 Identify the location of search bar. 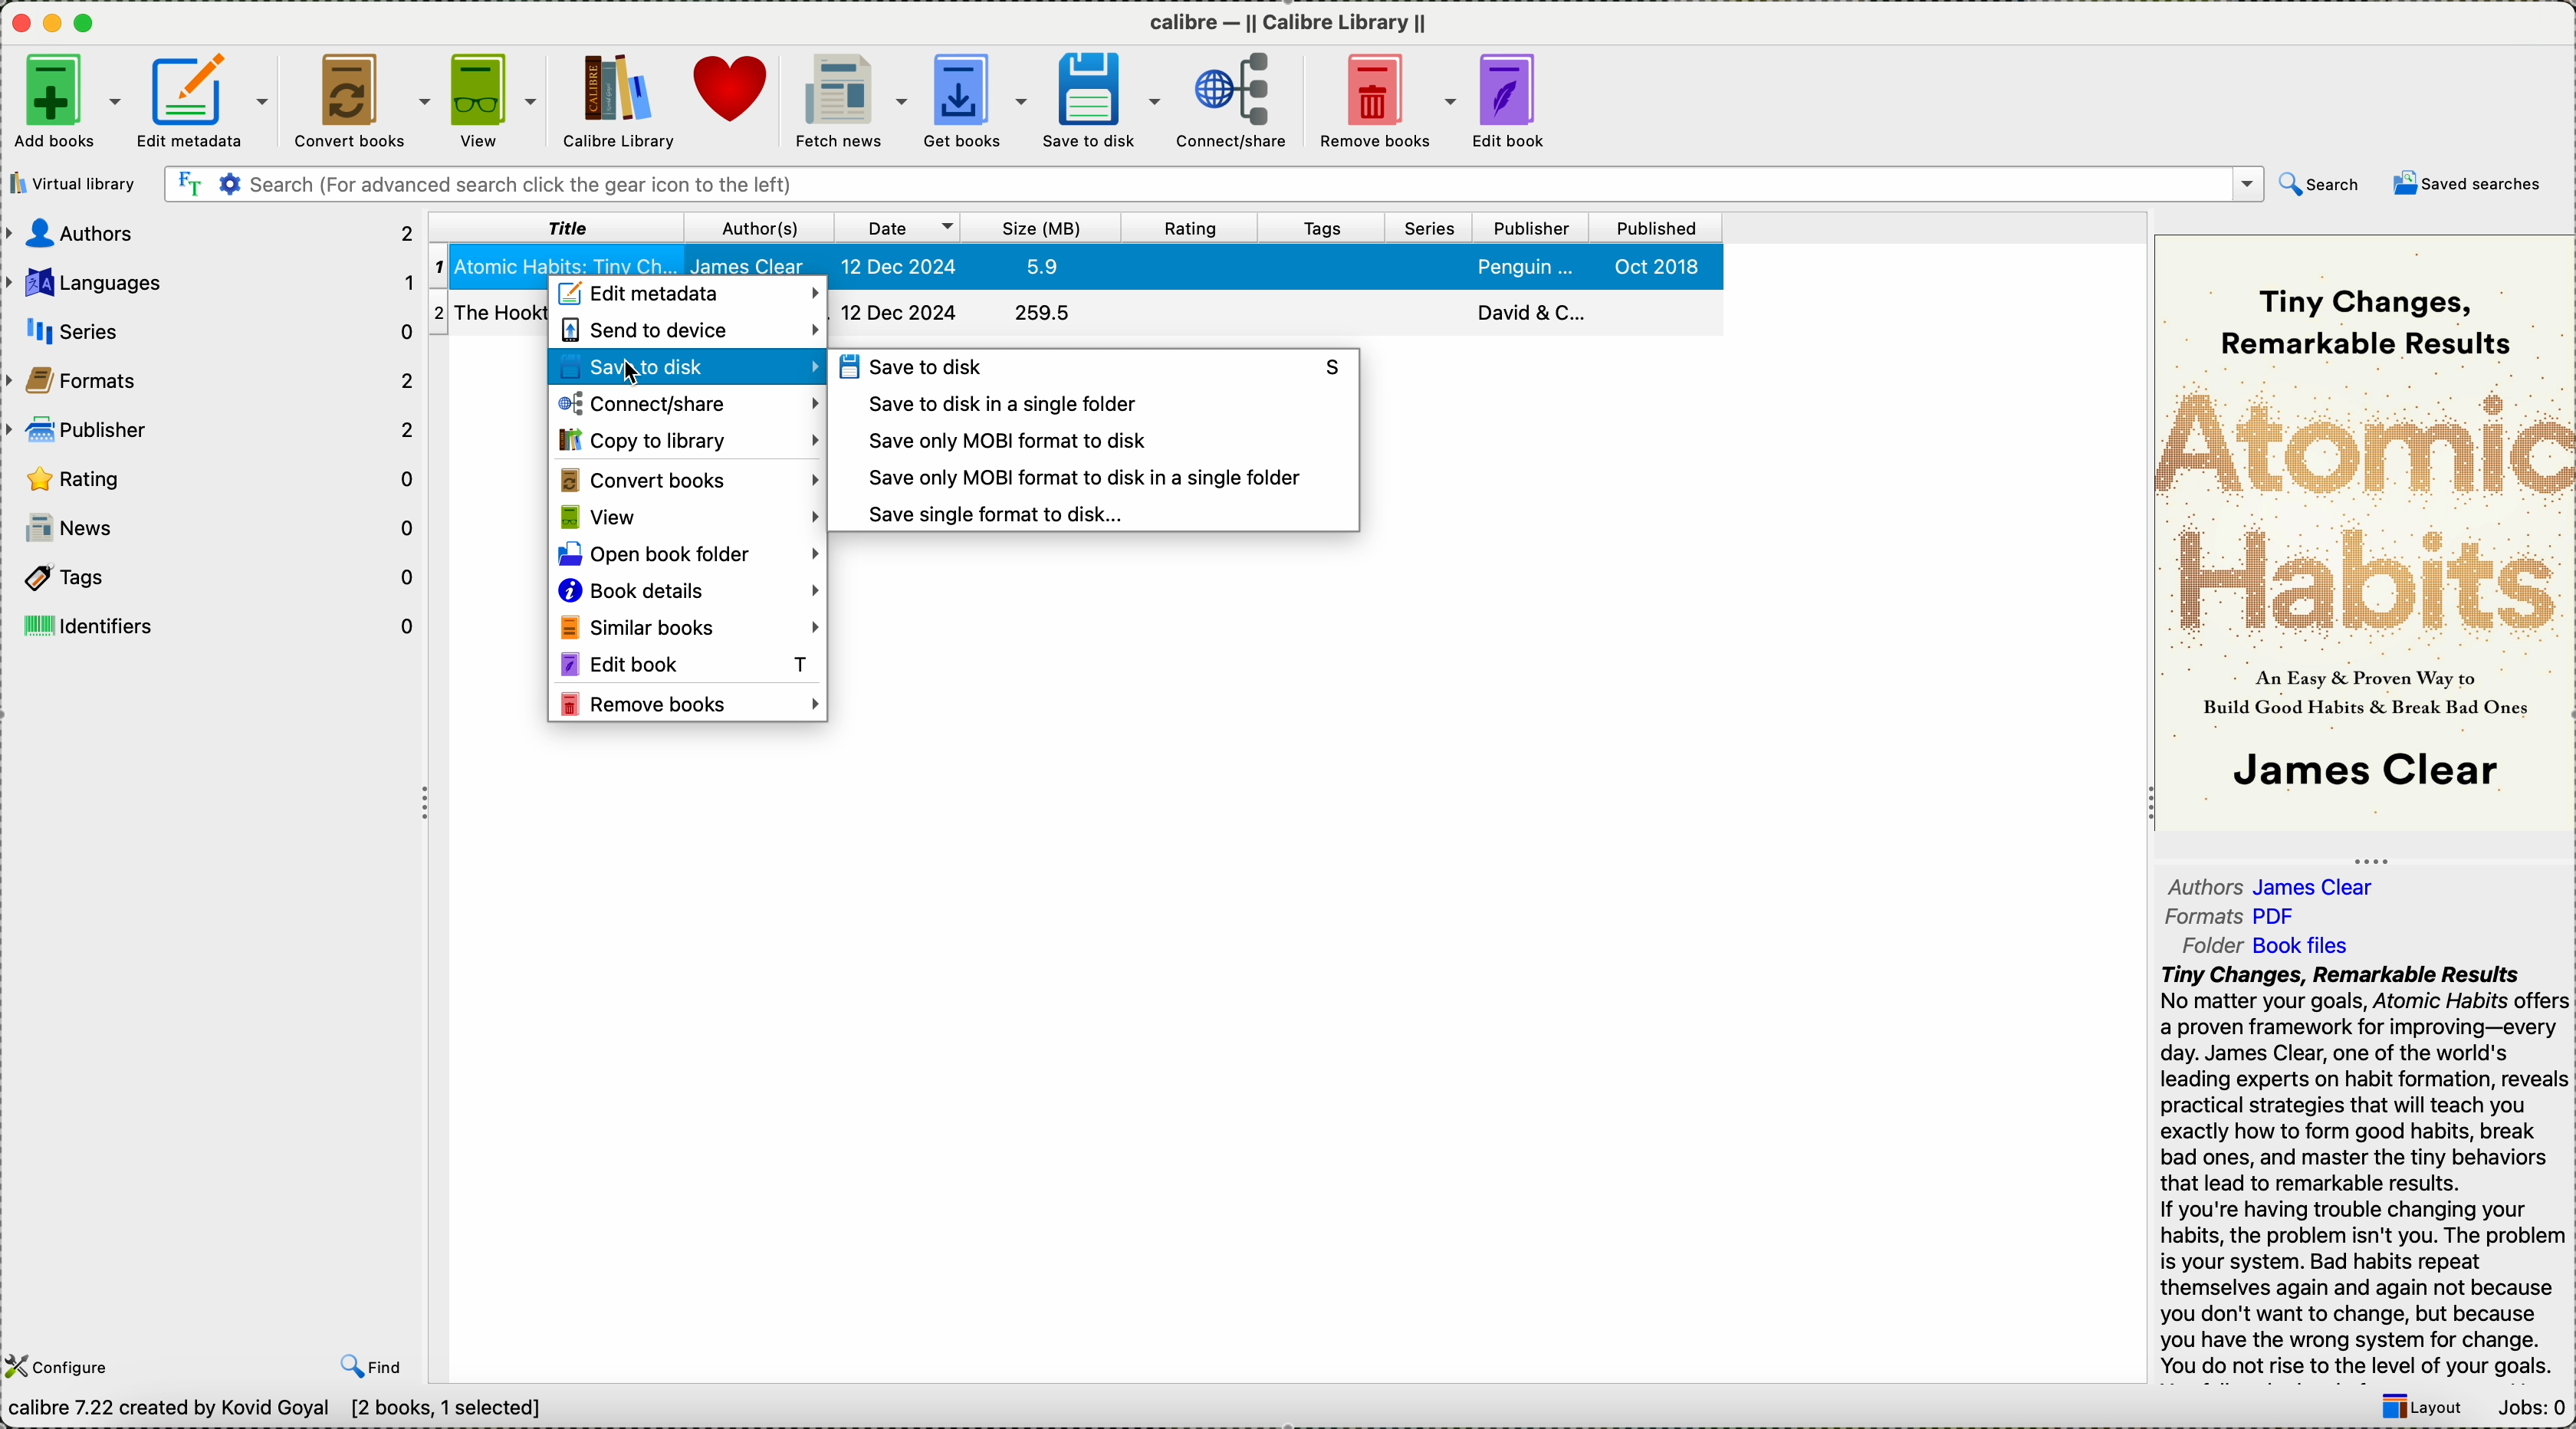
(1211, 185).